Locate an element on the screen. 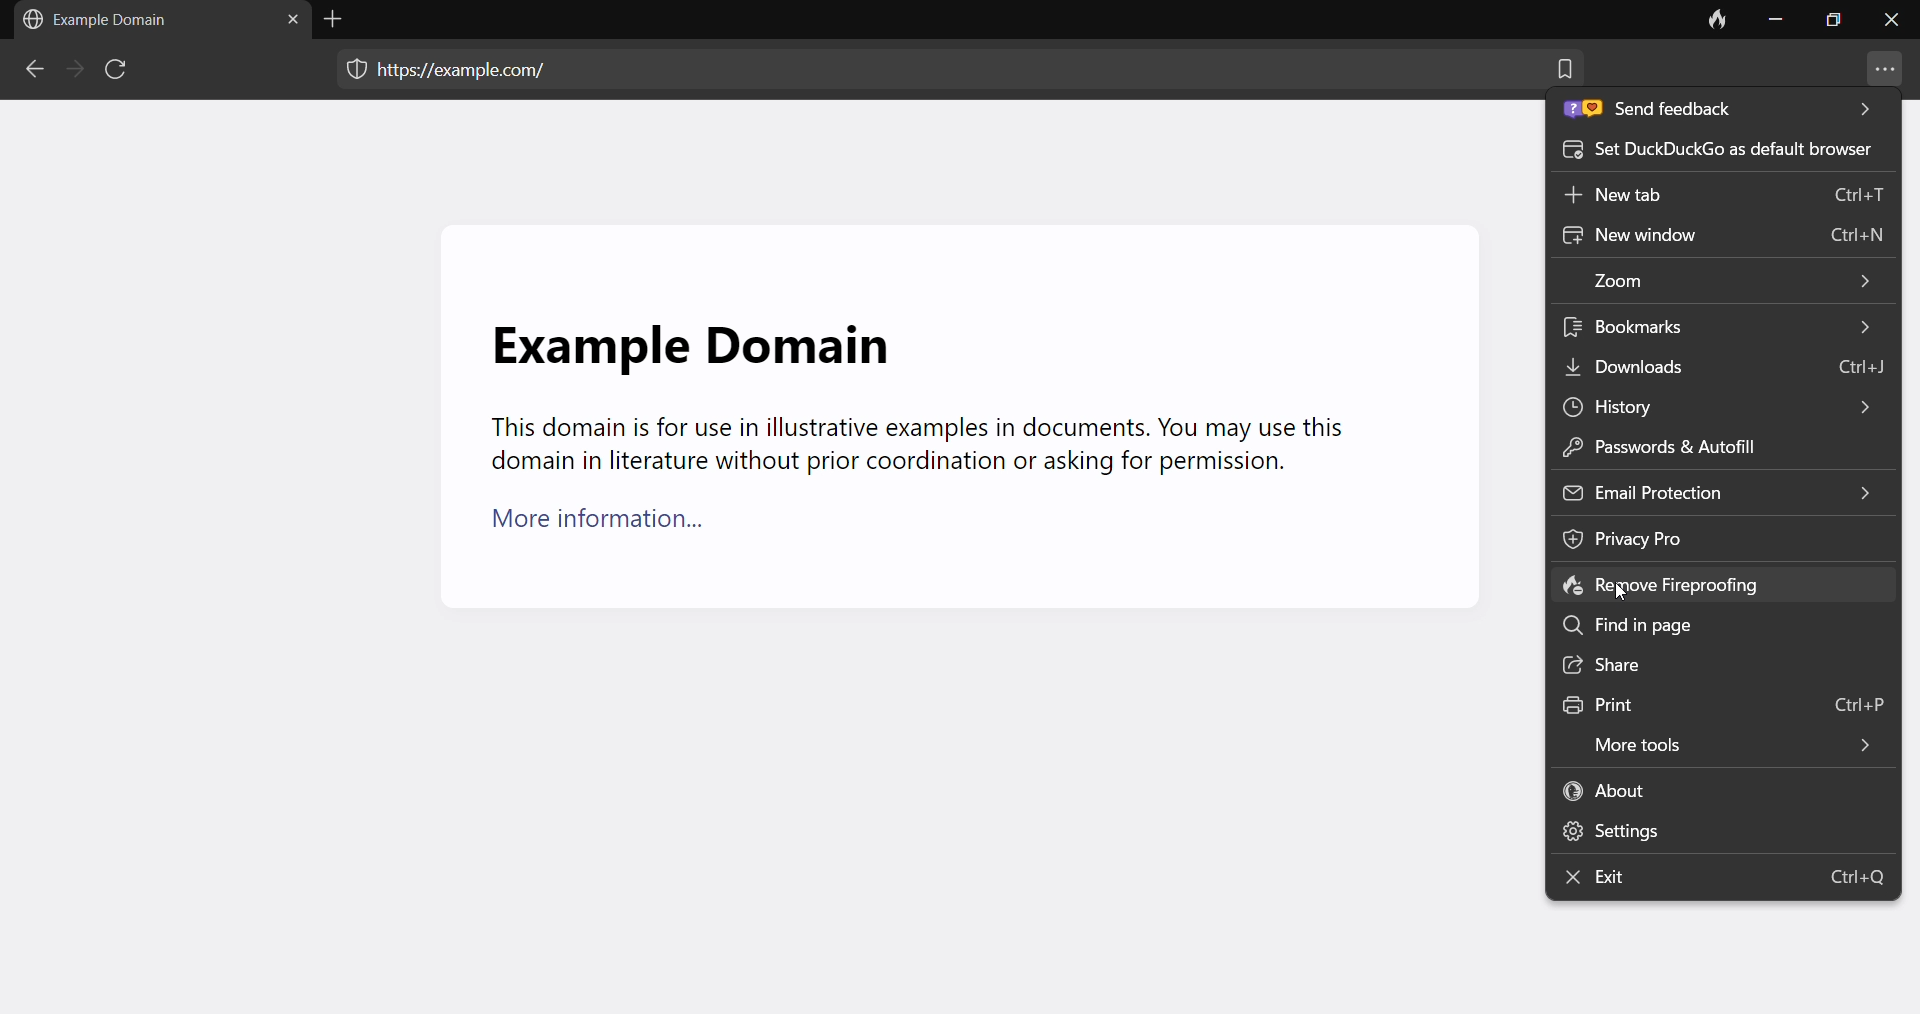 This screenshot has width=1920, height=1014. bookmarks is located at coordinates (1726, 326).